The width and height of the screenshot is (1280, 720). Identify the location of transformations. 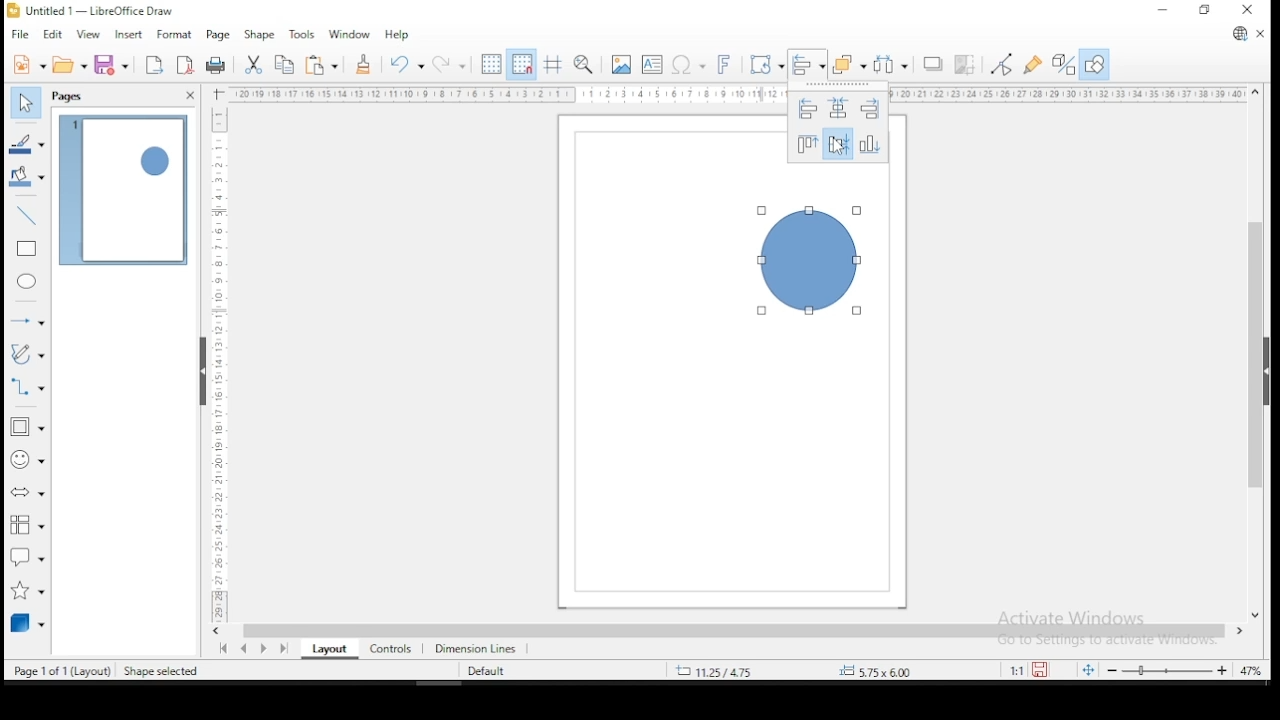
(764, 62).